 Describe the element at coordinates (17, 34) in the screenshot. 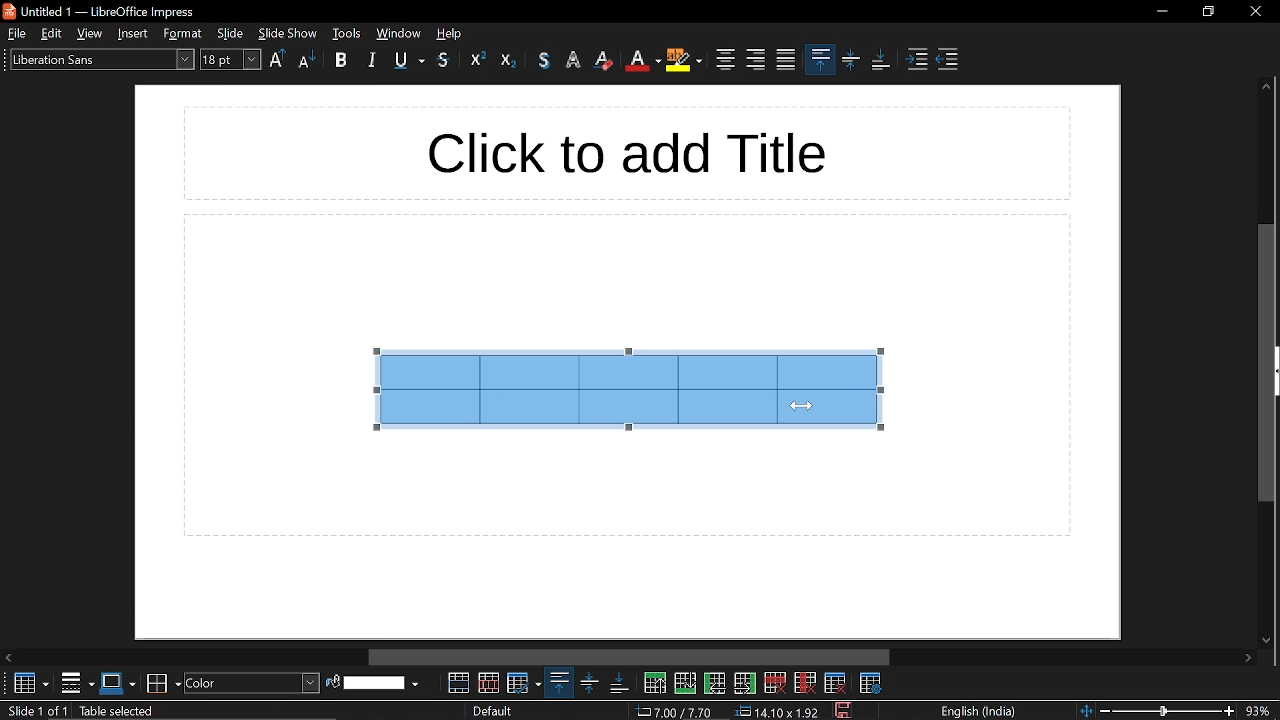

I see `file` at that location.